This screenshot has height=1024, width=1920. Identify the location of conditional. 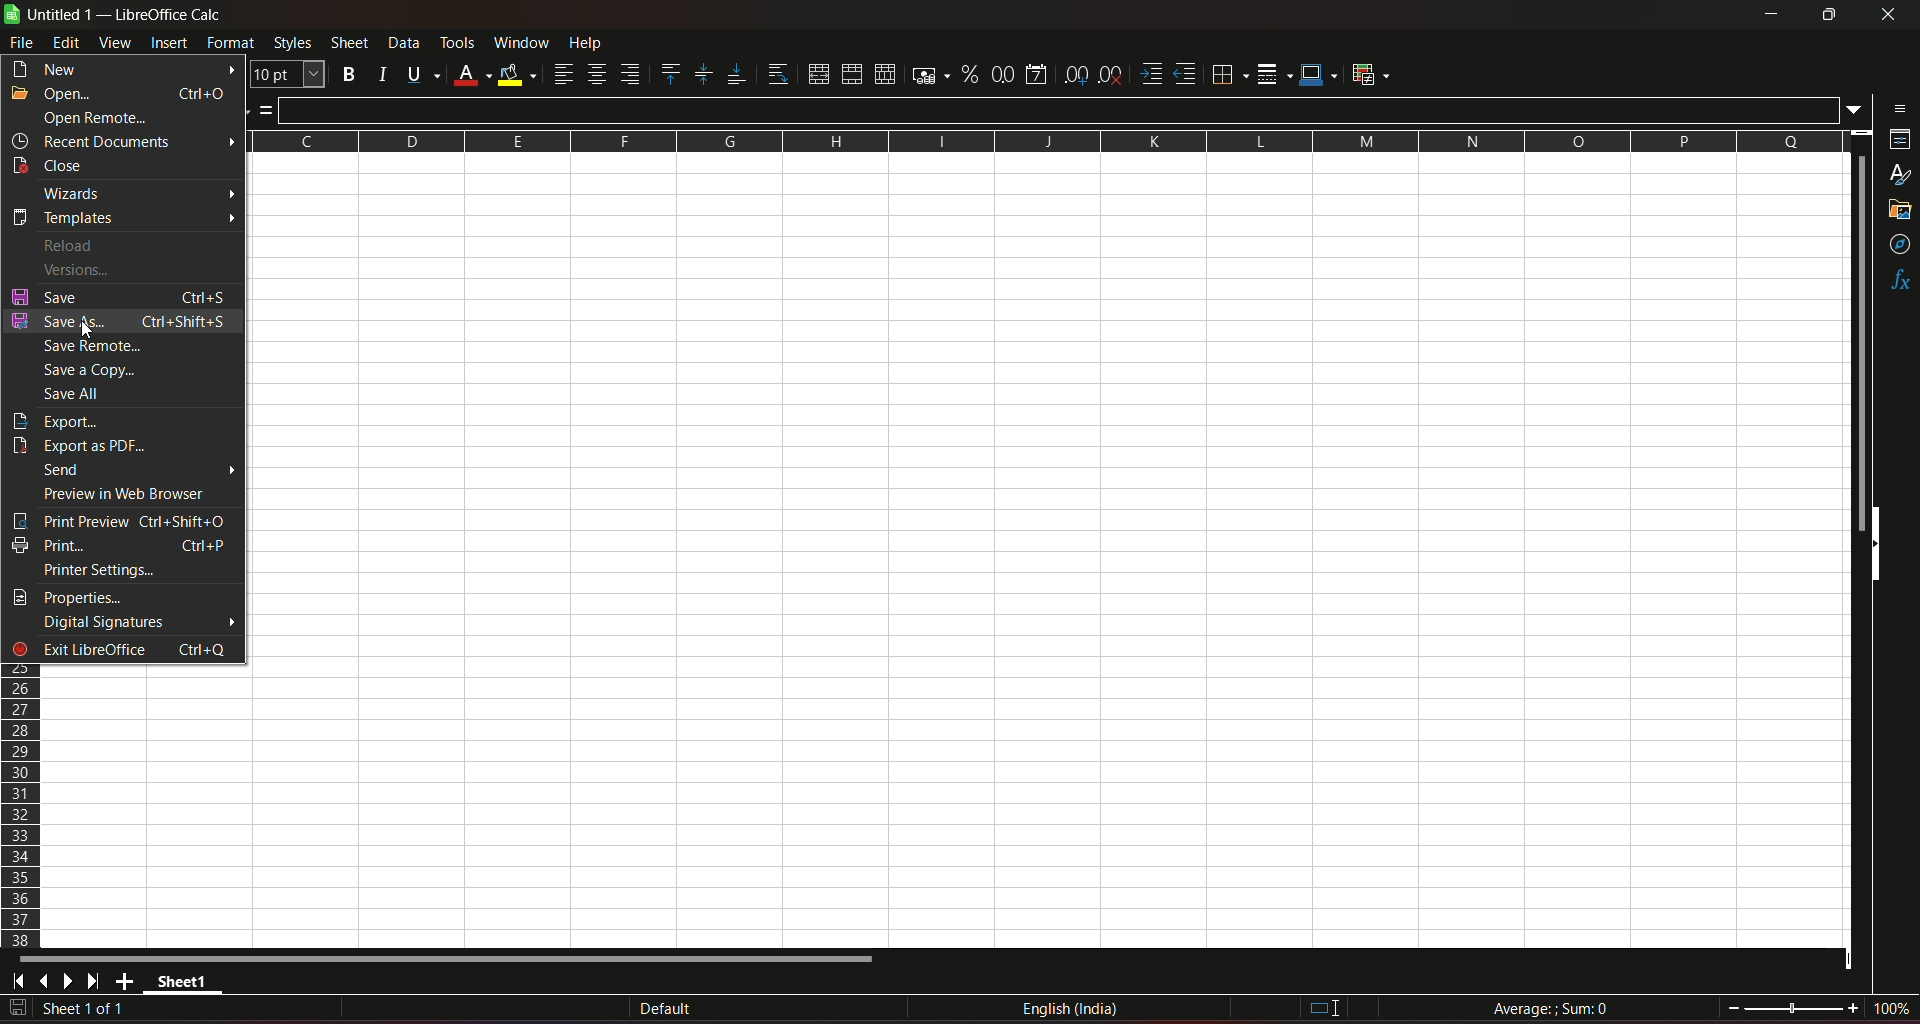
(1376, 75).